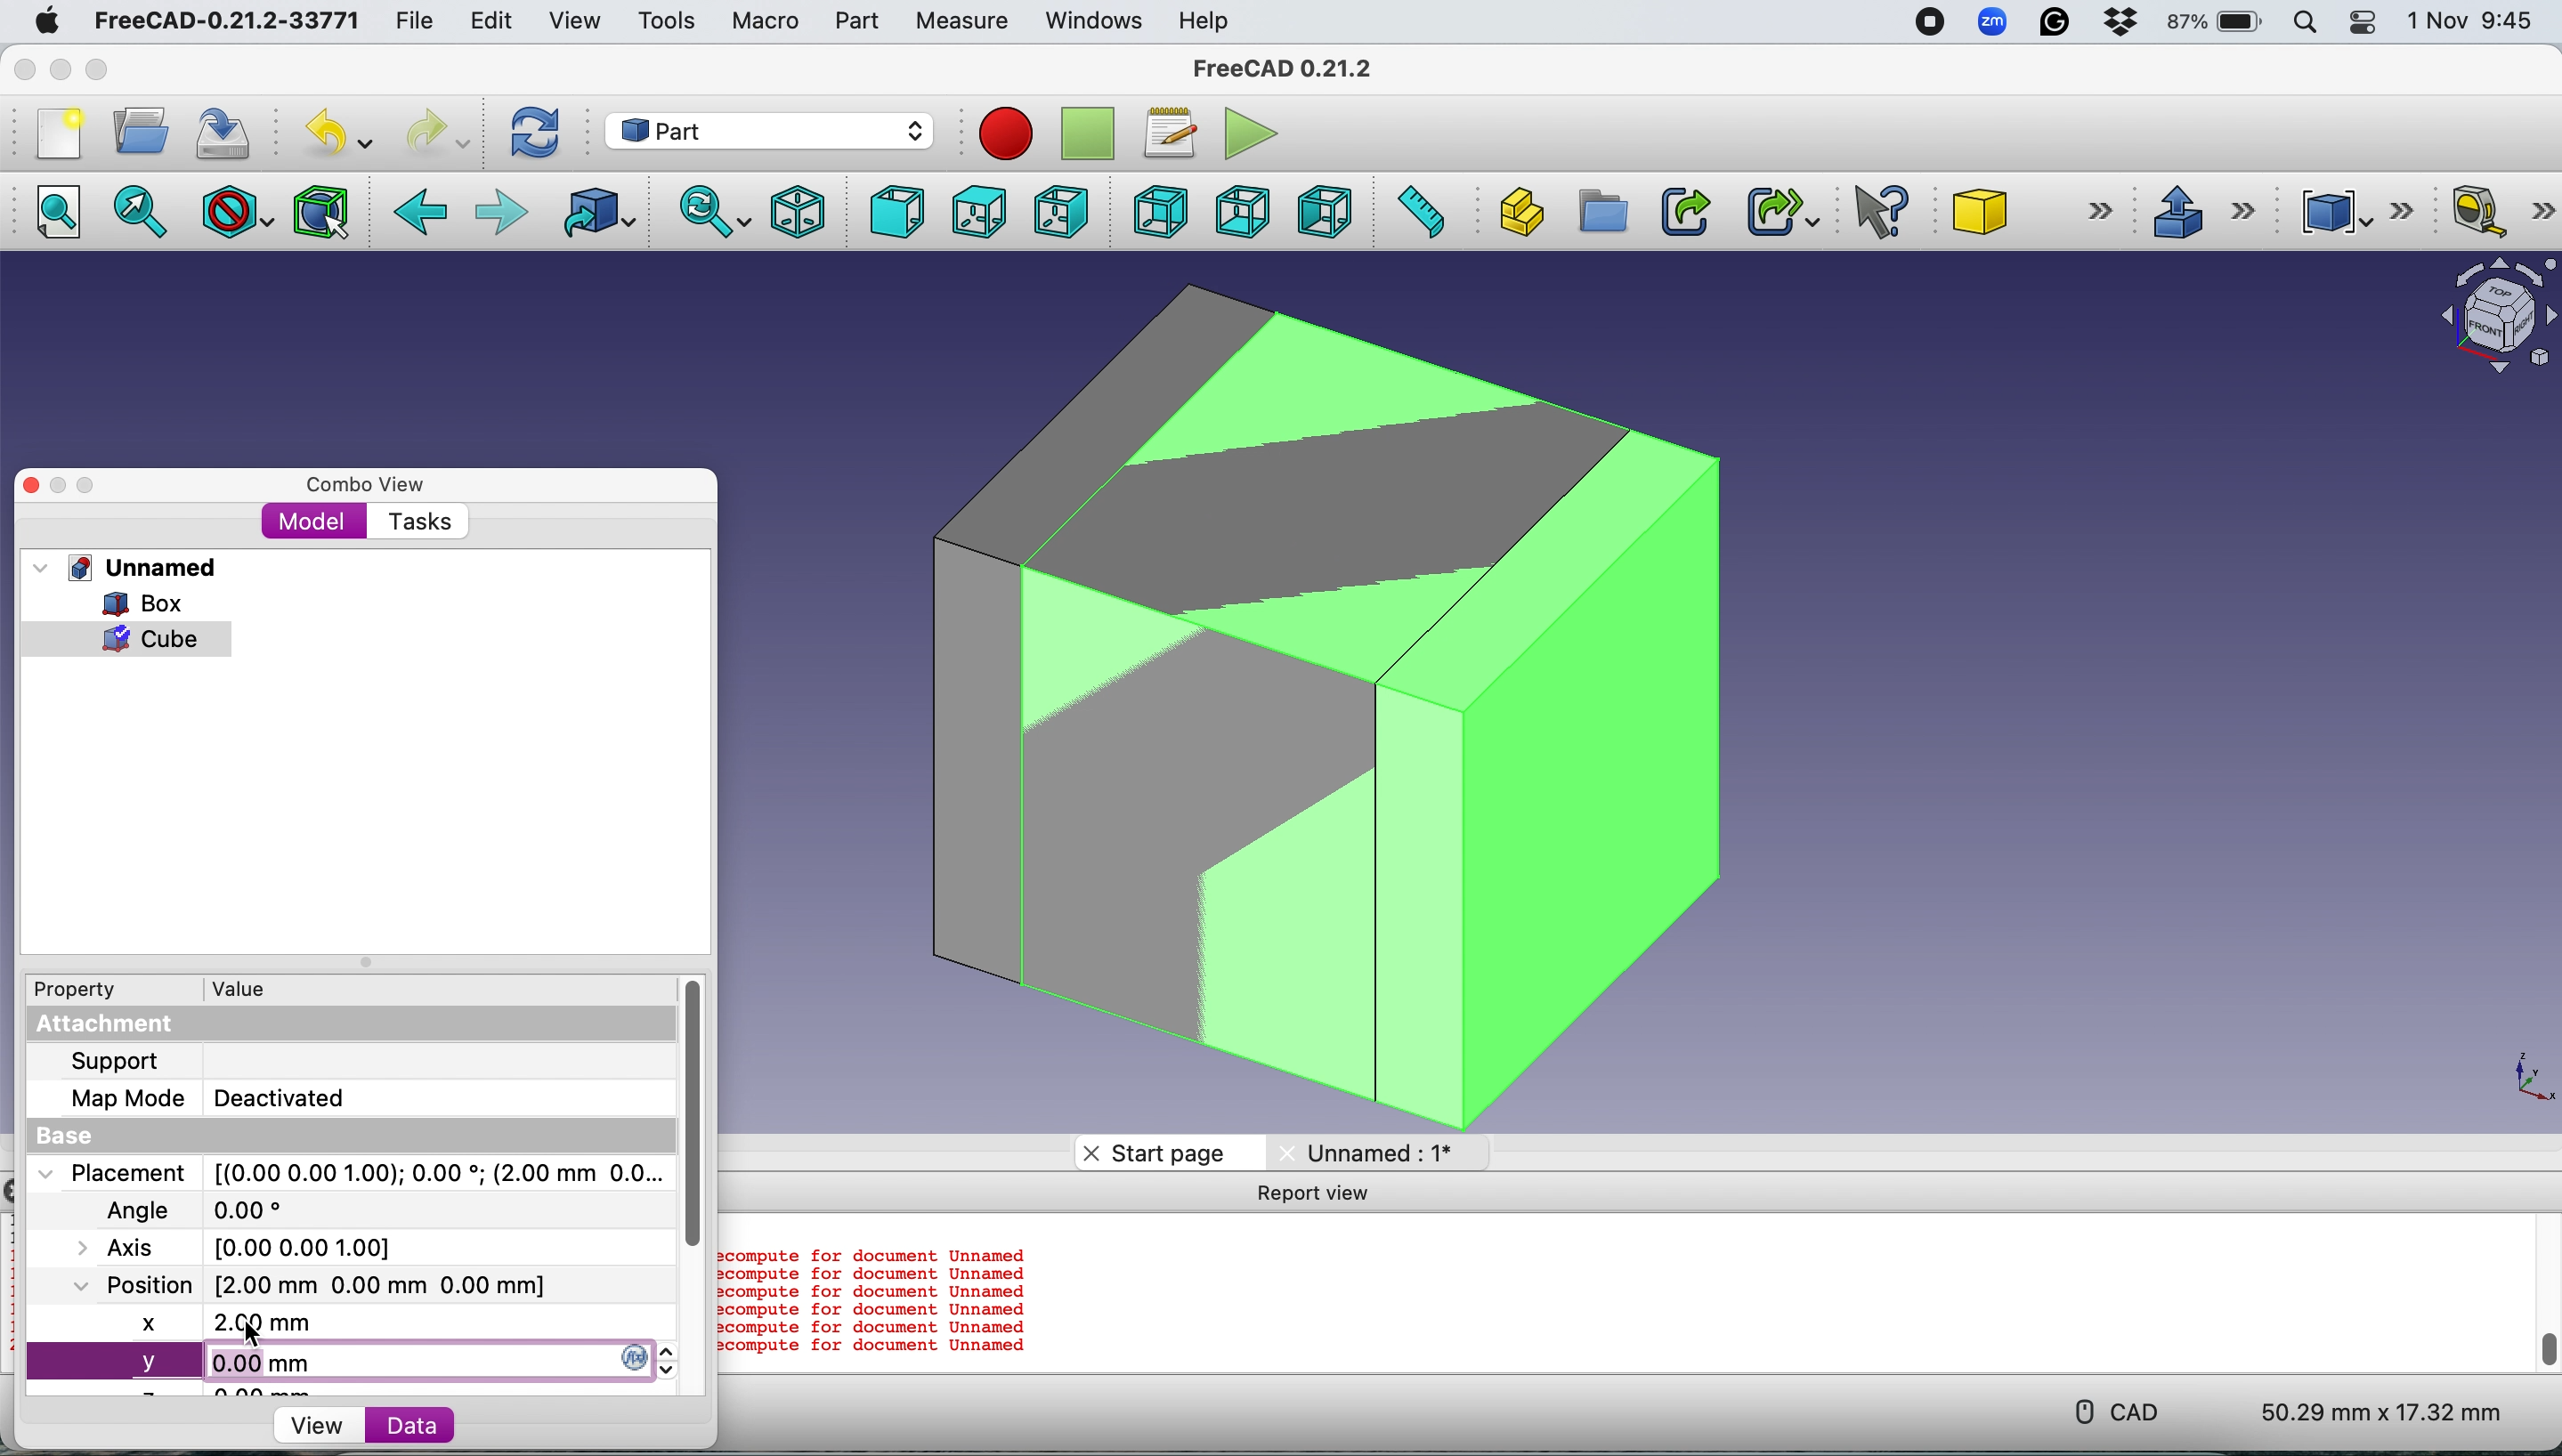  What do you see at coordinates (2106, 1409) in the screenshot?
I see `CAD` at bounding box center [2106, 1409].